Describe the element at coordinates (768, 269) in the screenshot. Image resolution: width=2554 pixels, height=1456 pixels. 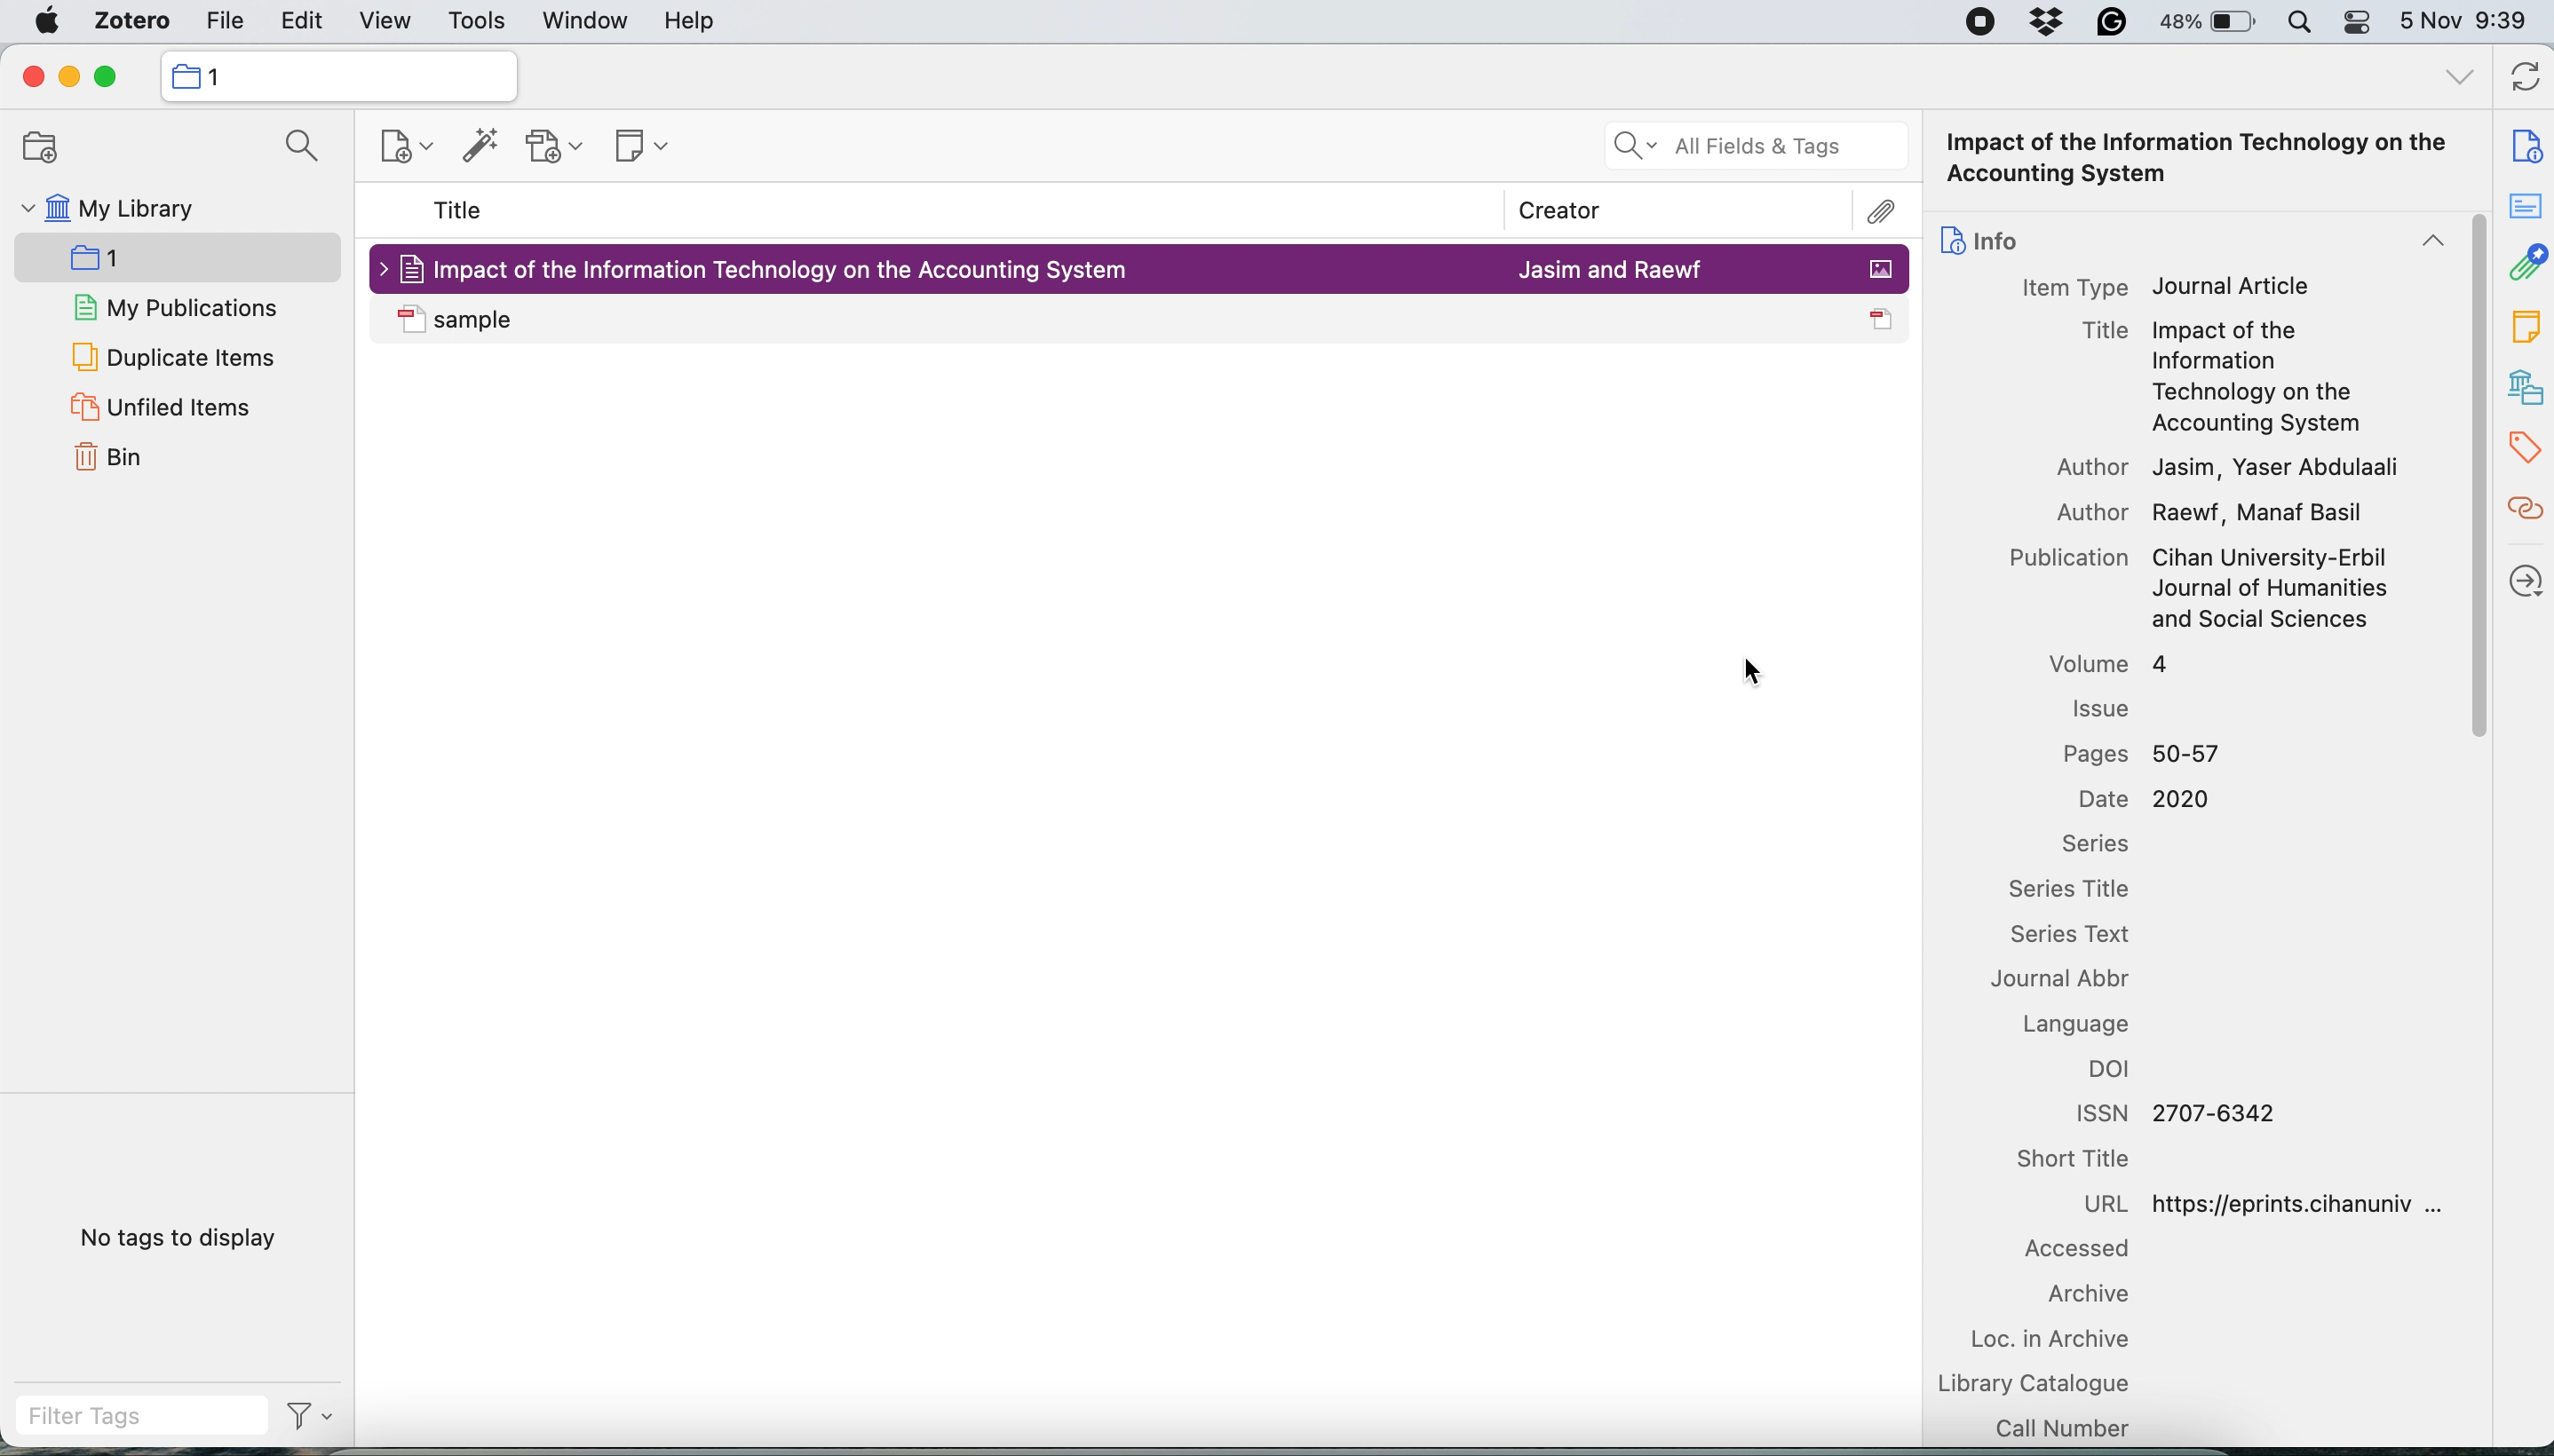
I see `Selected  "Impact of the Information Technology on the Accounting System" file` at that location.